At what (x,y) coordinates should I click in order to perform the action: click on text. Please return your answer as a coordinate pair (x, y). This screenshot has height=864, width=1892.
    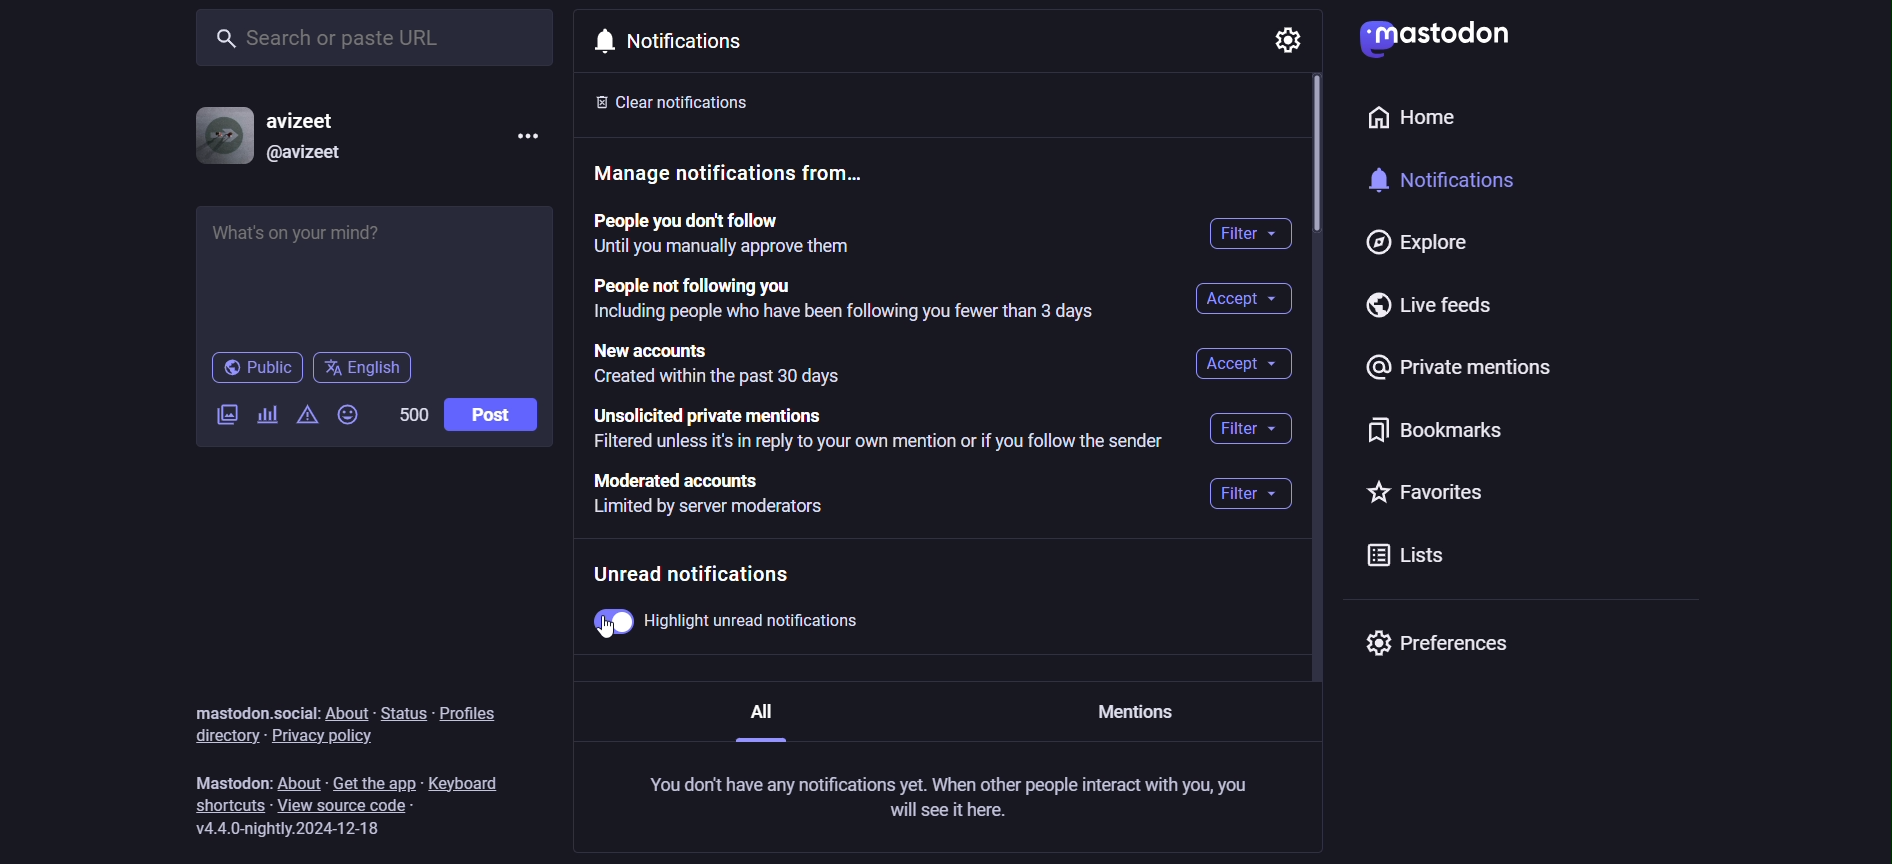
    Looking at the image, I should click on (252, 712).